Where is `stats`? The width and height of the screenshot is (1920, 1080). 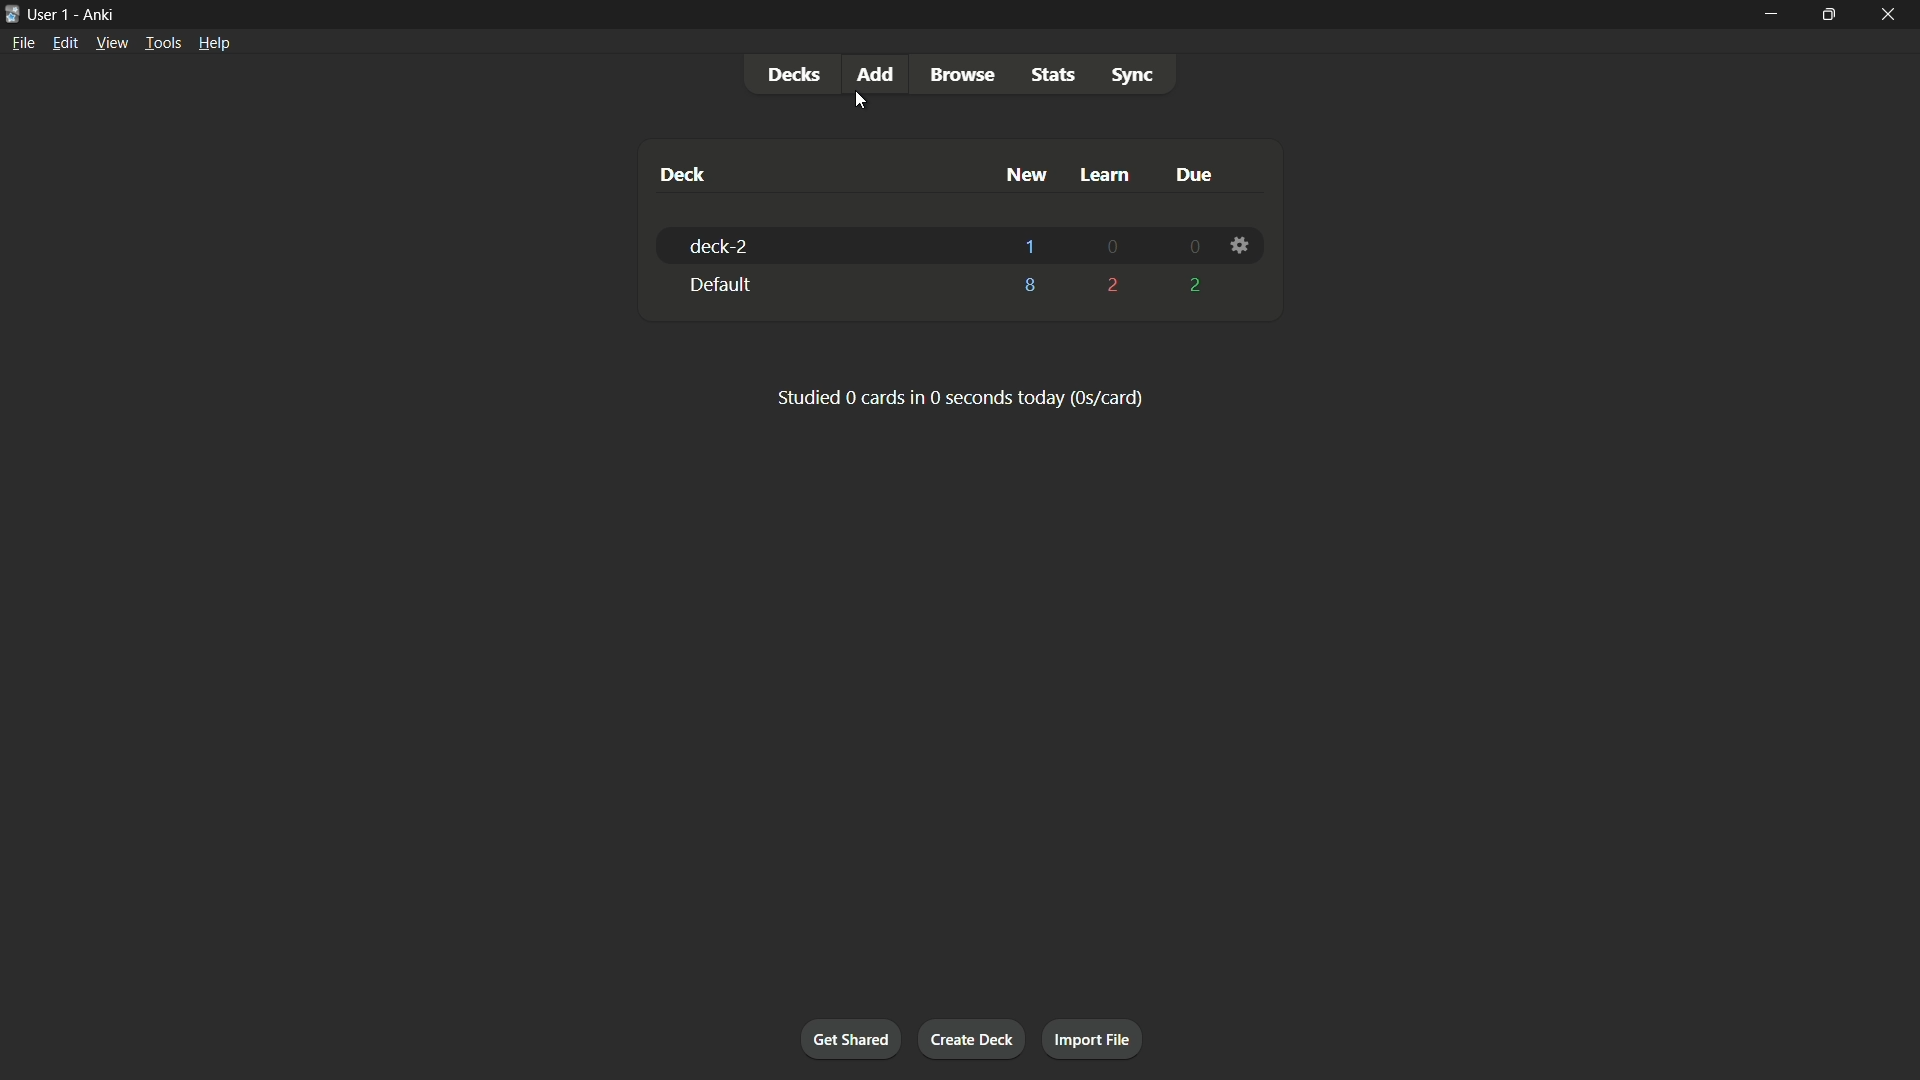 stats is located at coordinates (1053, 74).